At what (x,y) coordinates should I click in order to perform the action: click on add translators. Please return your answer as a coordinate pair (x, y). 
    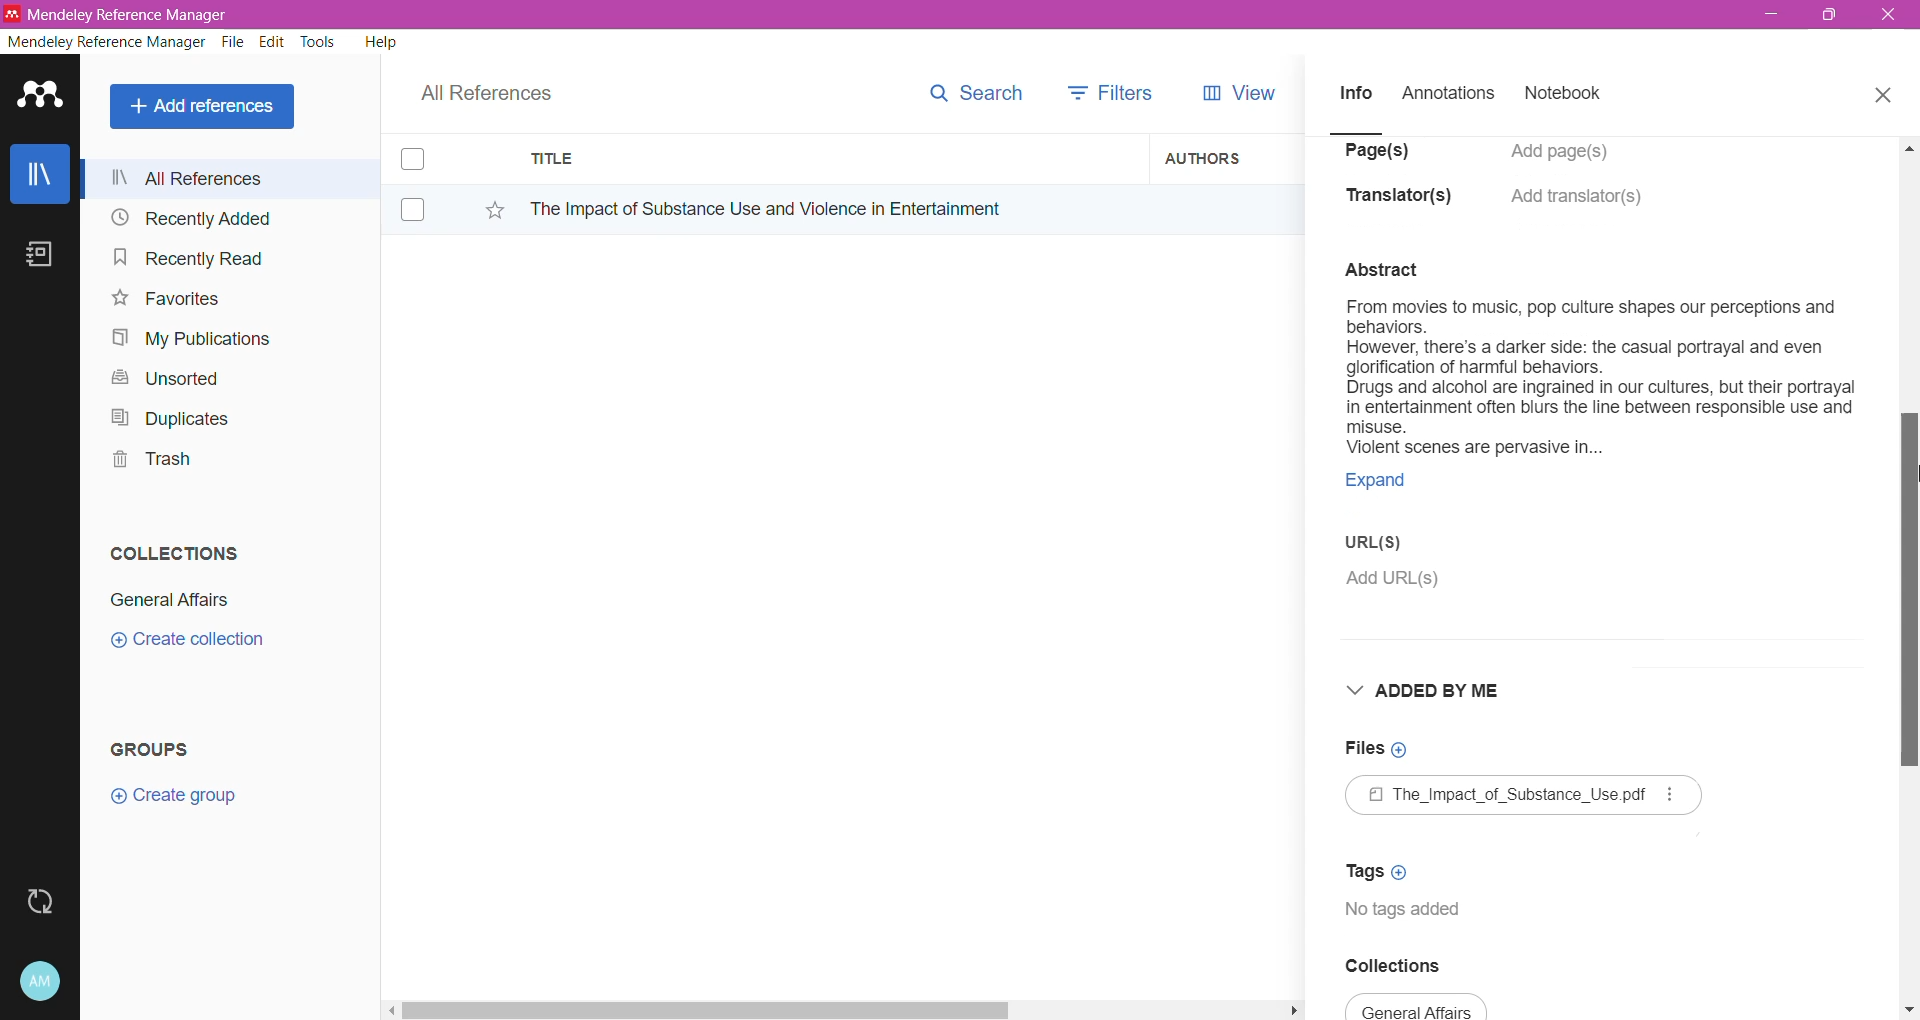
    Looking at the image, I should click on (1587, 201).